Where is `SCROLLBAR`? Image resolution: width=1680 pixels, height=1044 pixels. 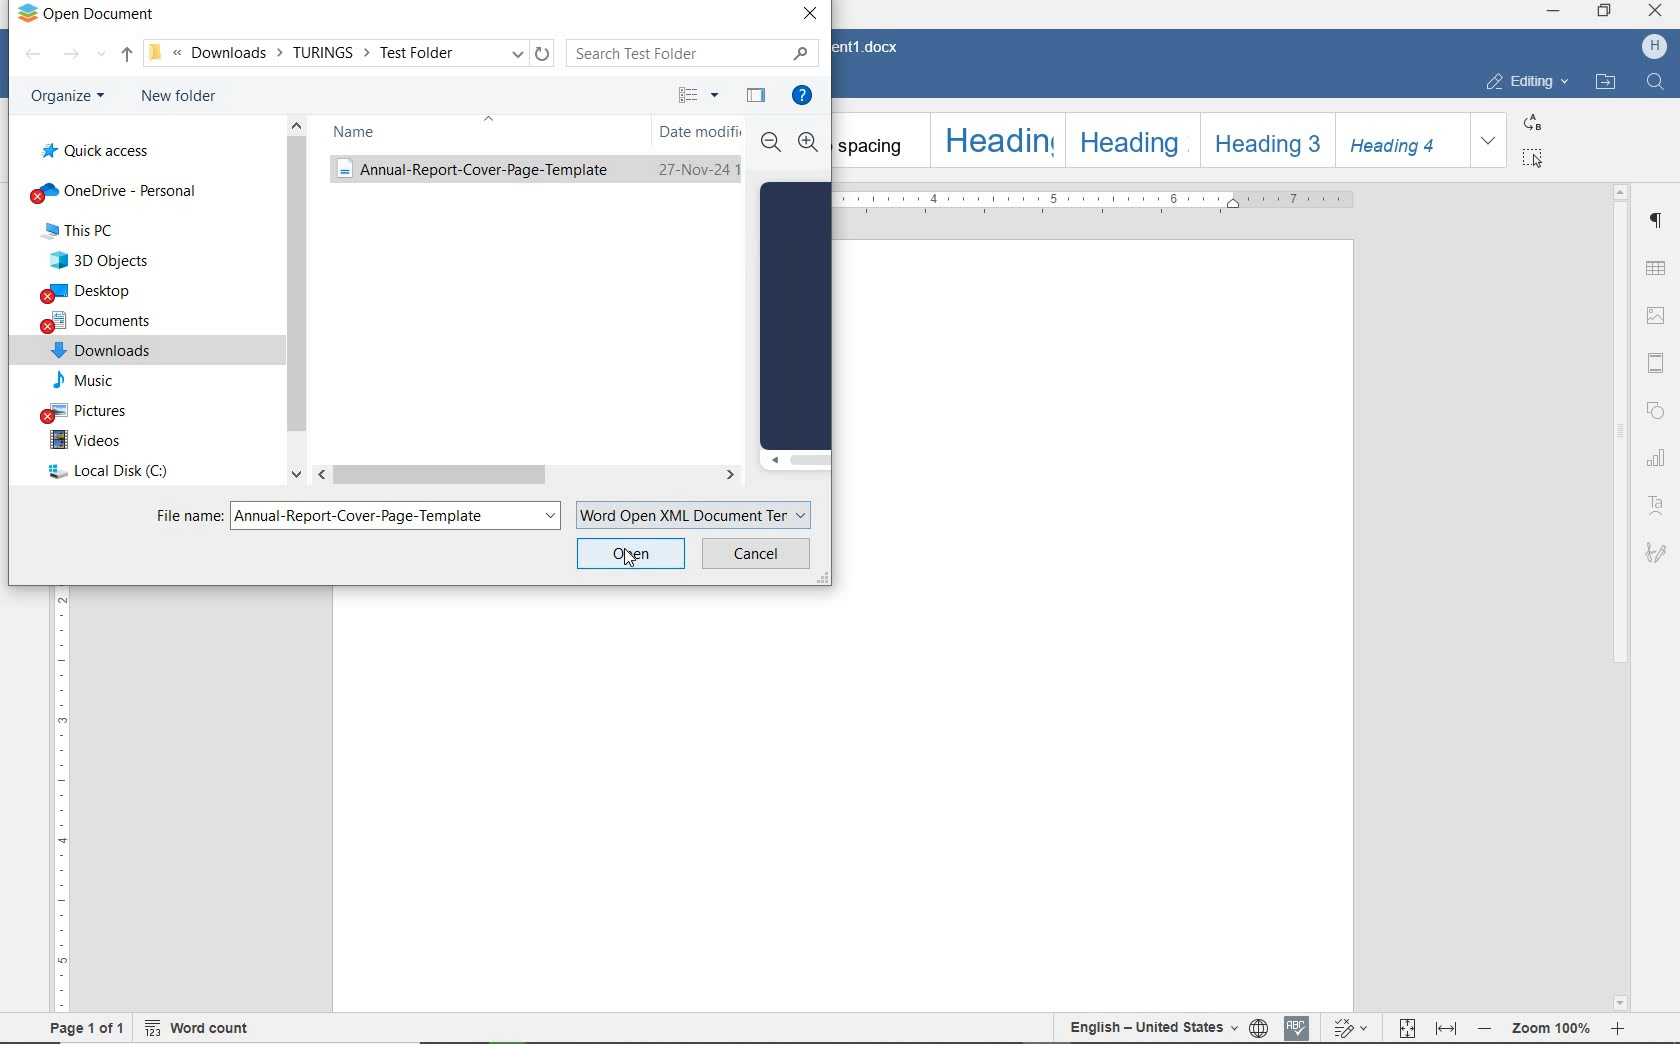 SCROLLBAR is located at coordinates (294, 304).